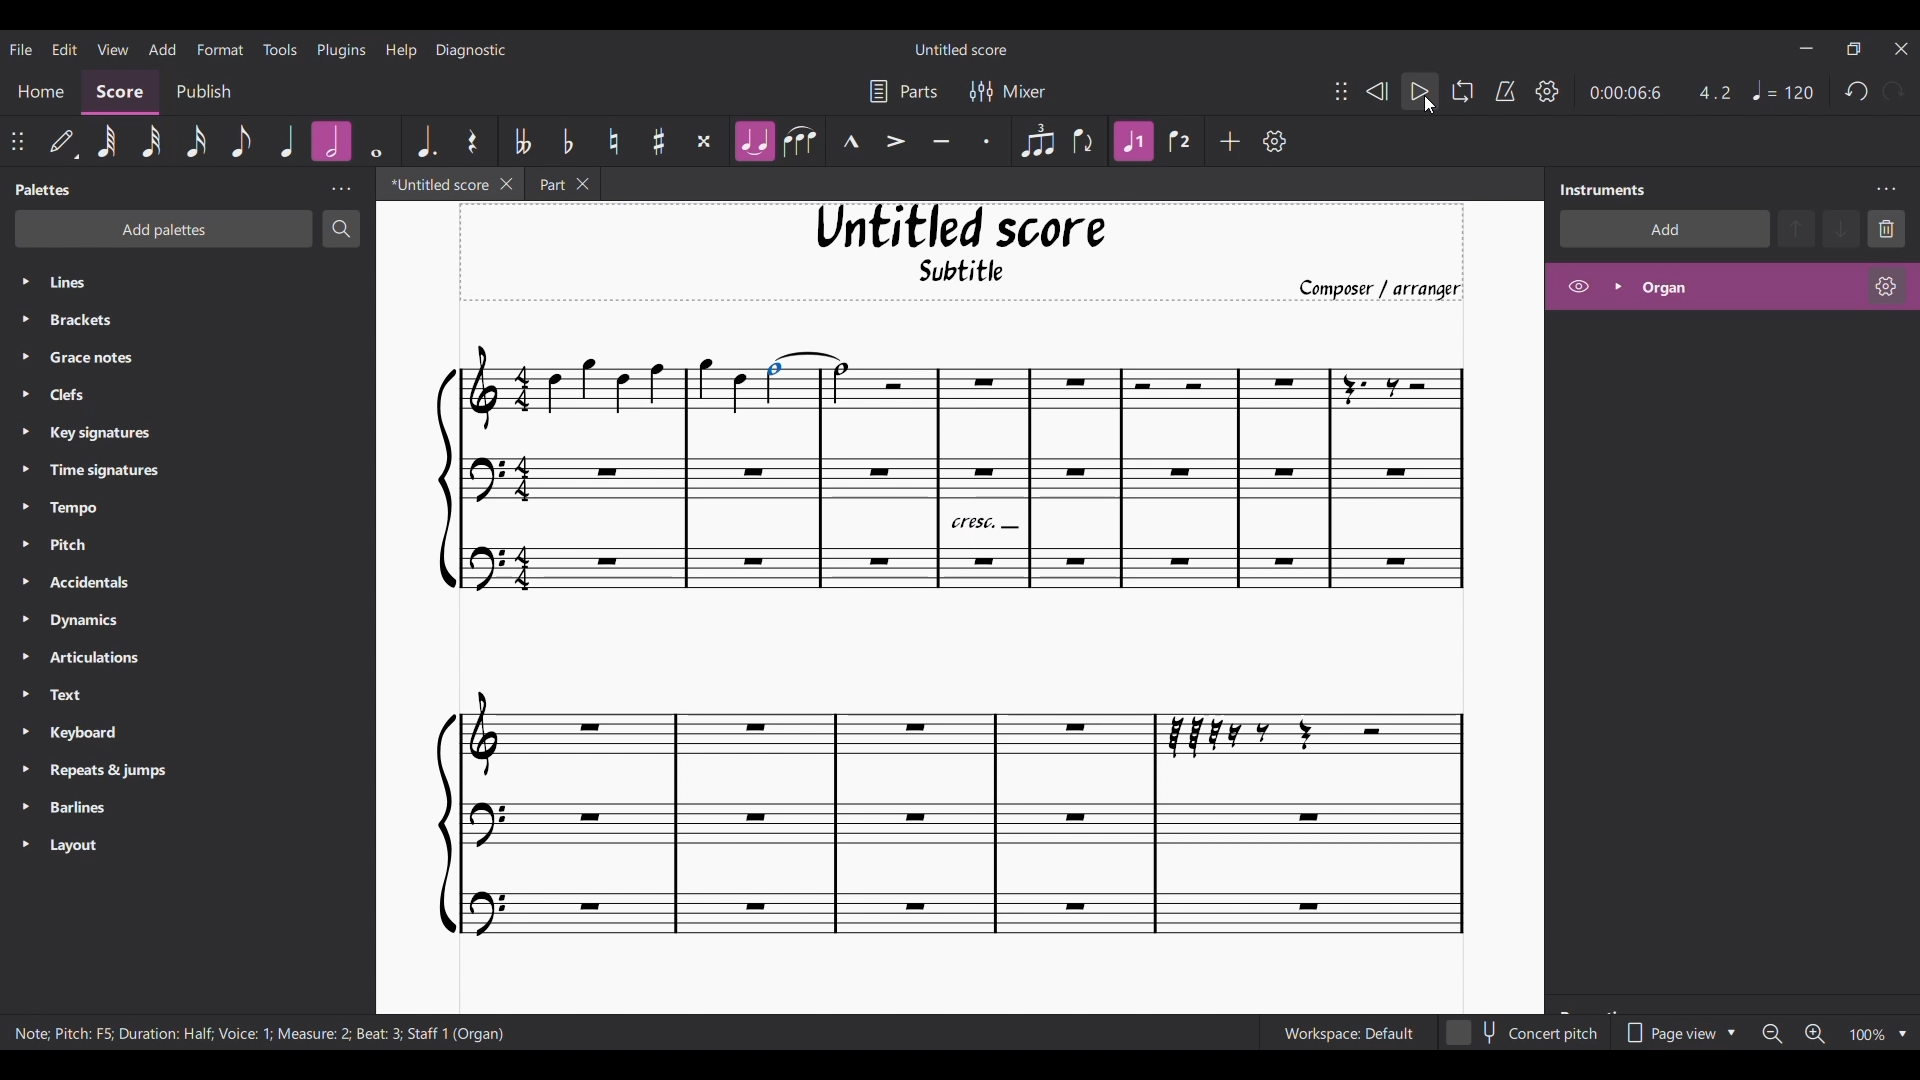  I want to click on Zoom in, so click(1815, 1034).